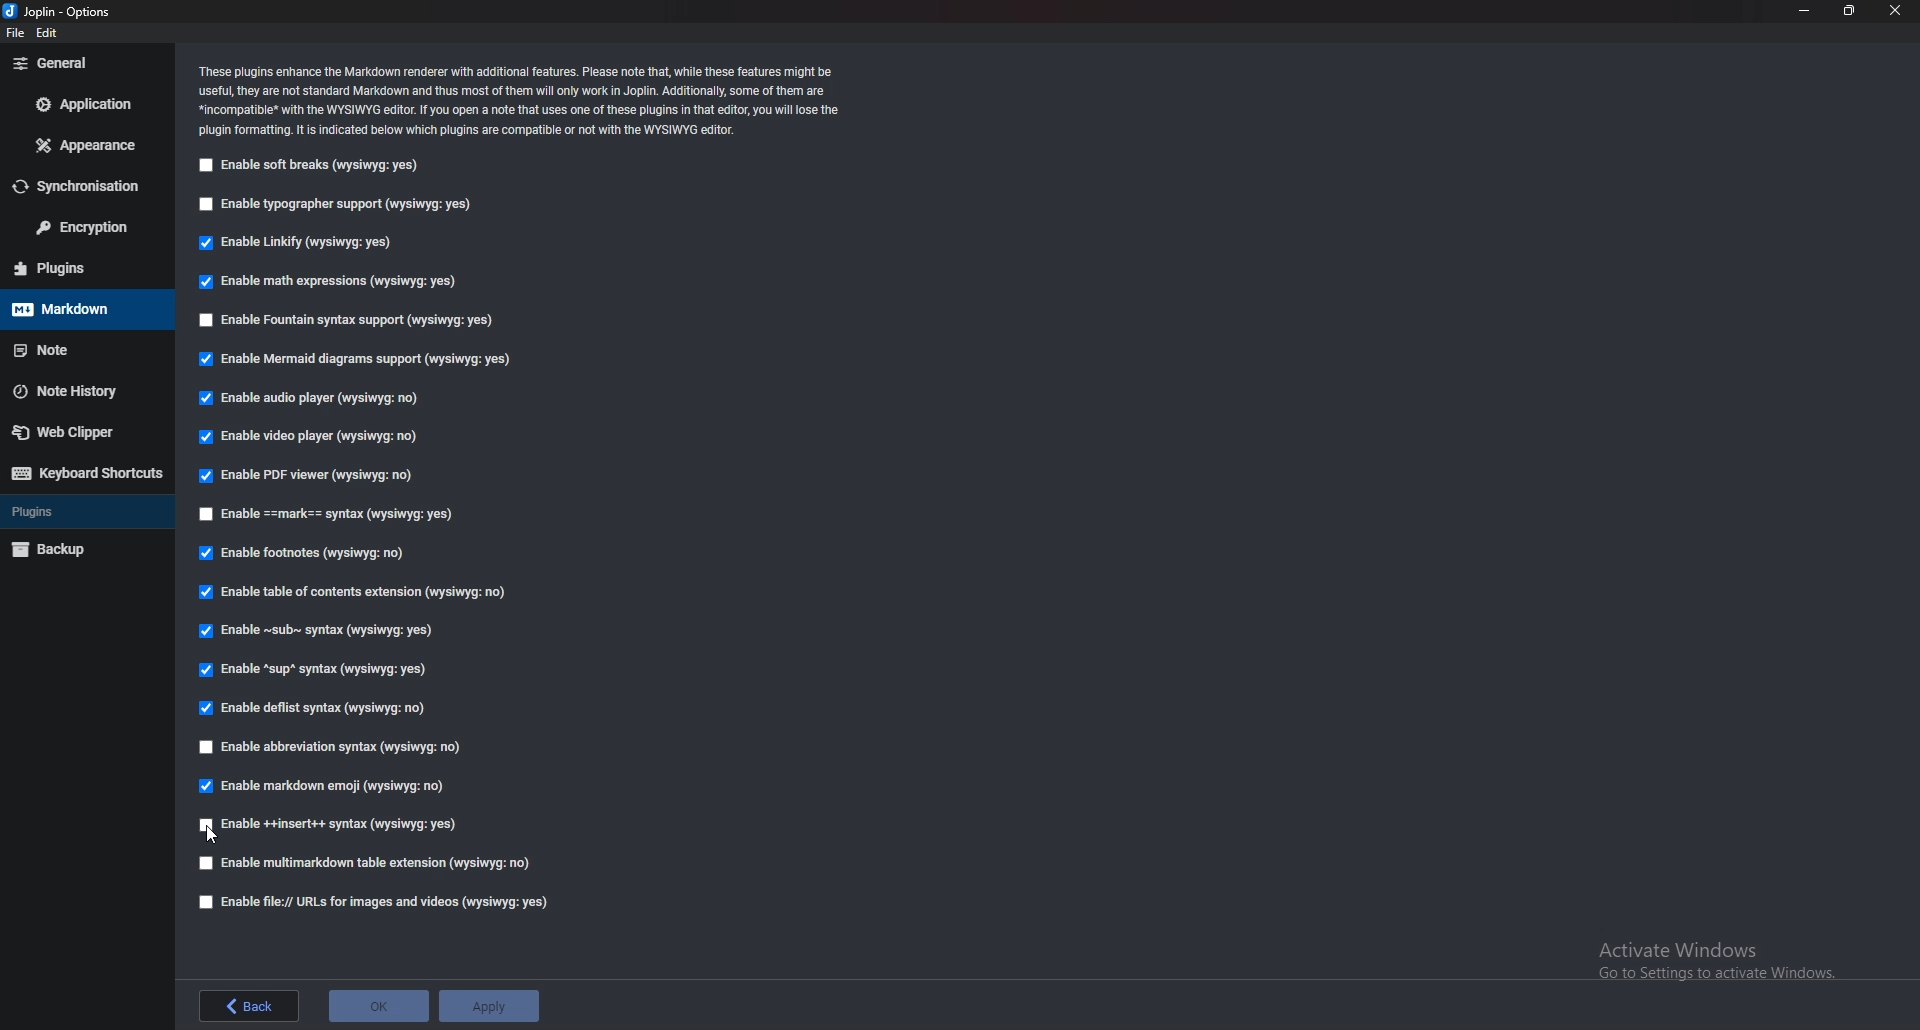 The width and height of the screenshot is (1920, 1030). What do you see at coordinates (367, 902) in the screenshot?
I see `enable file urls for images and videos` at bounding box center [367, 902].